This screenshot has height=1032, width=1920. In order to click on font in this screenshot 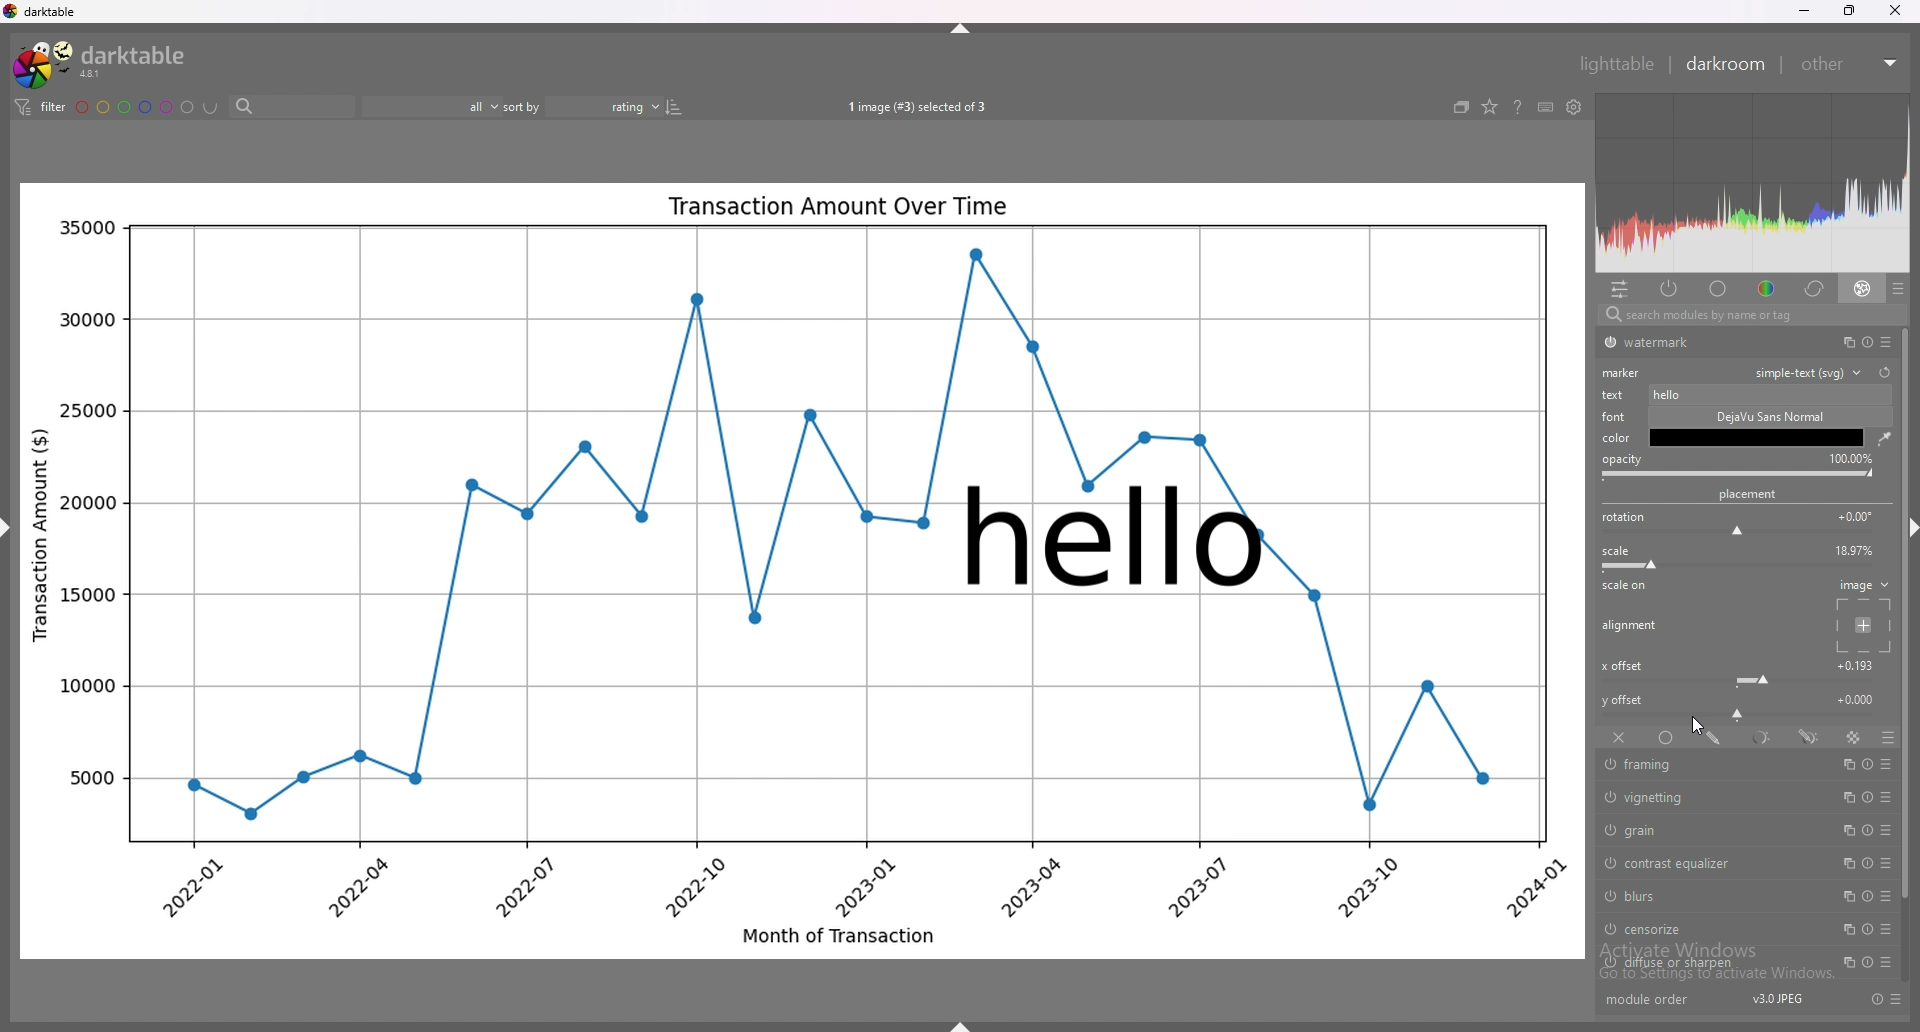, I will do `click(1616, 417)`.